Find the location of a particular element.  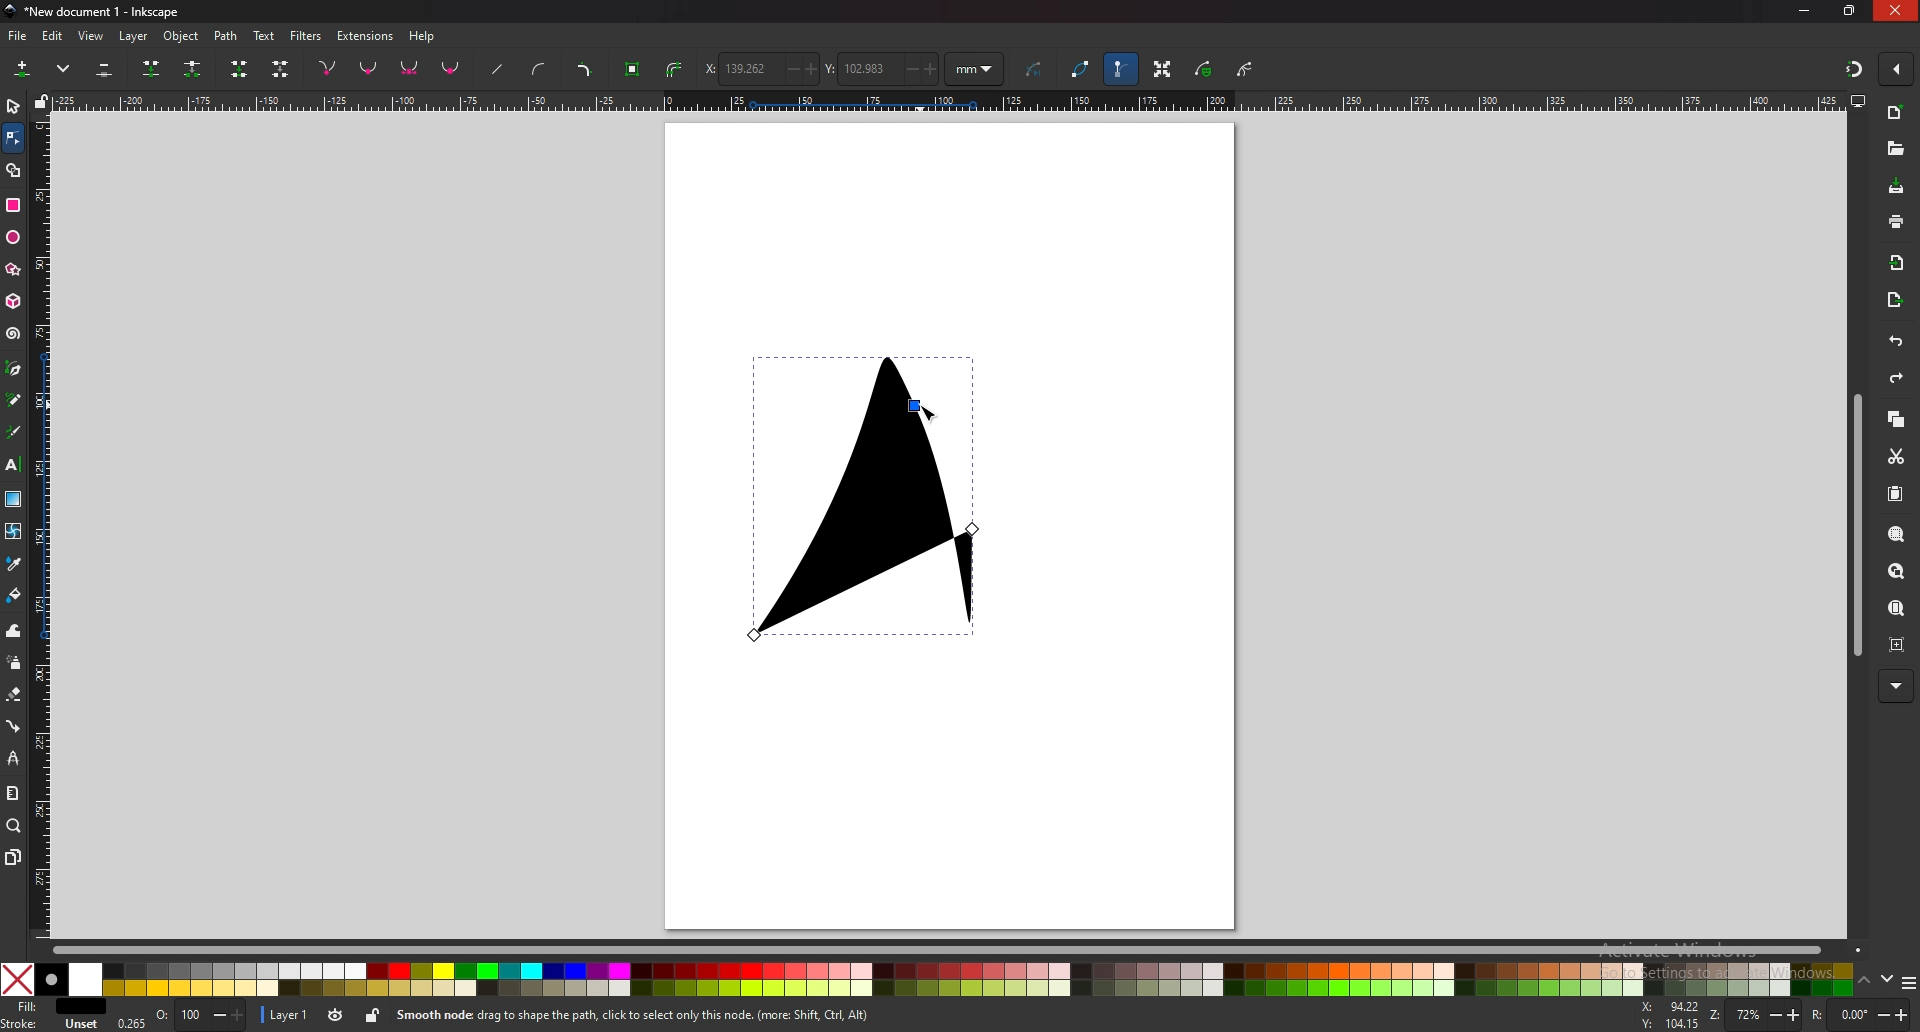

spray is located at coordinates (14, 662).